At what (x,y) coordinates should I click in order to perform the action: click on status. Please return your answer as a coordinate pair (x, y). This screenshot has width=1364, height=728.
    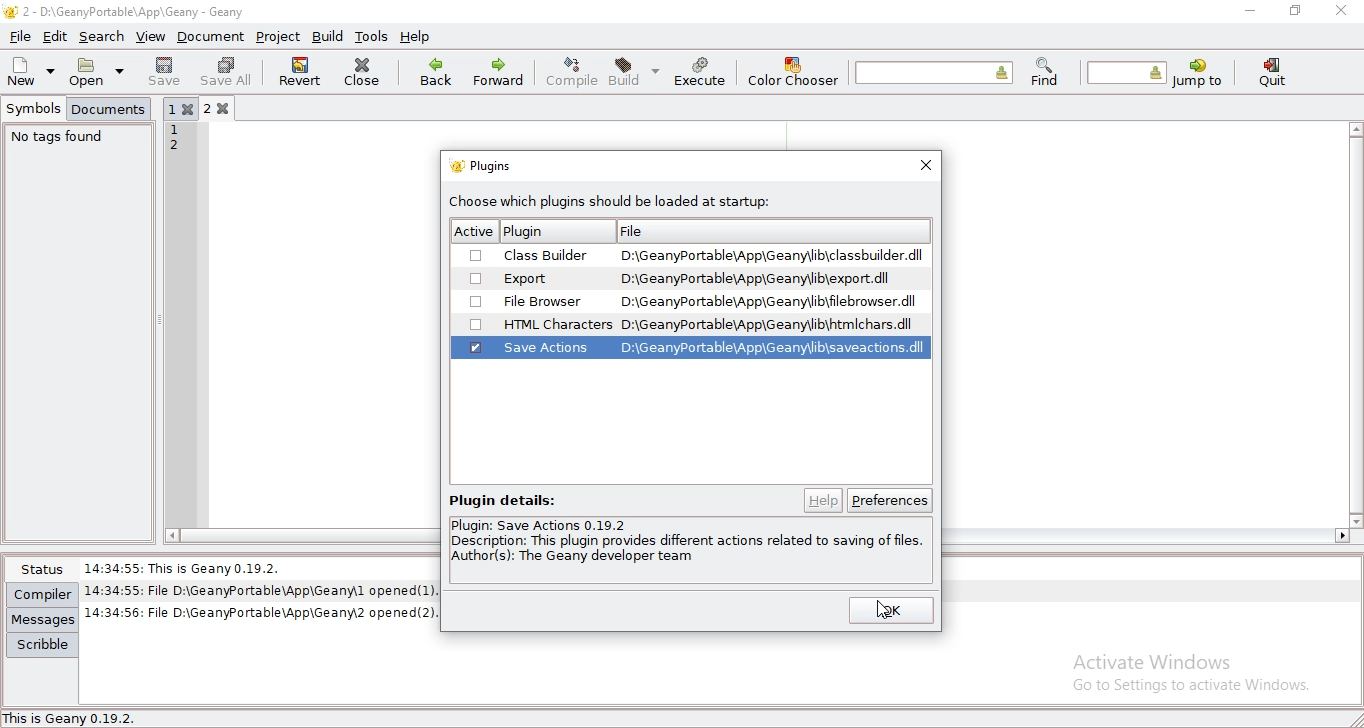
    Looking at the image, I should click on (39, 569).